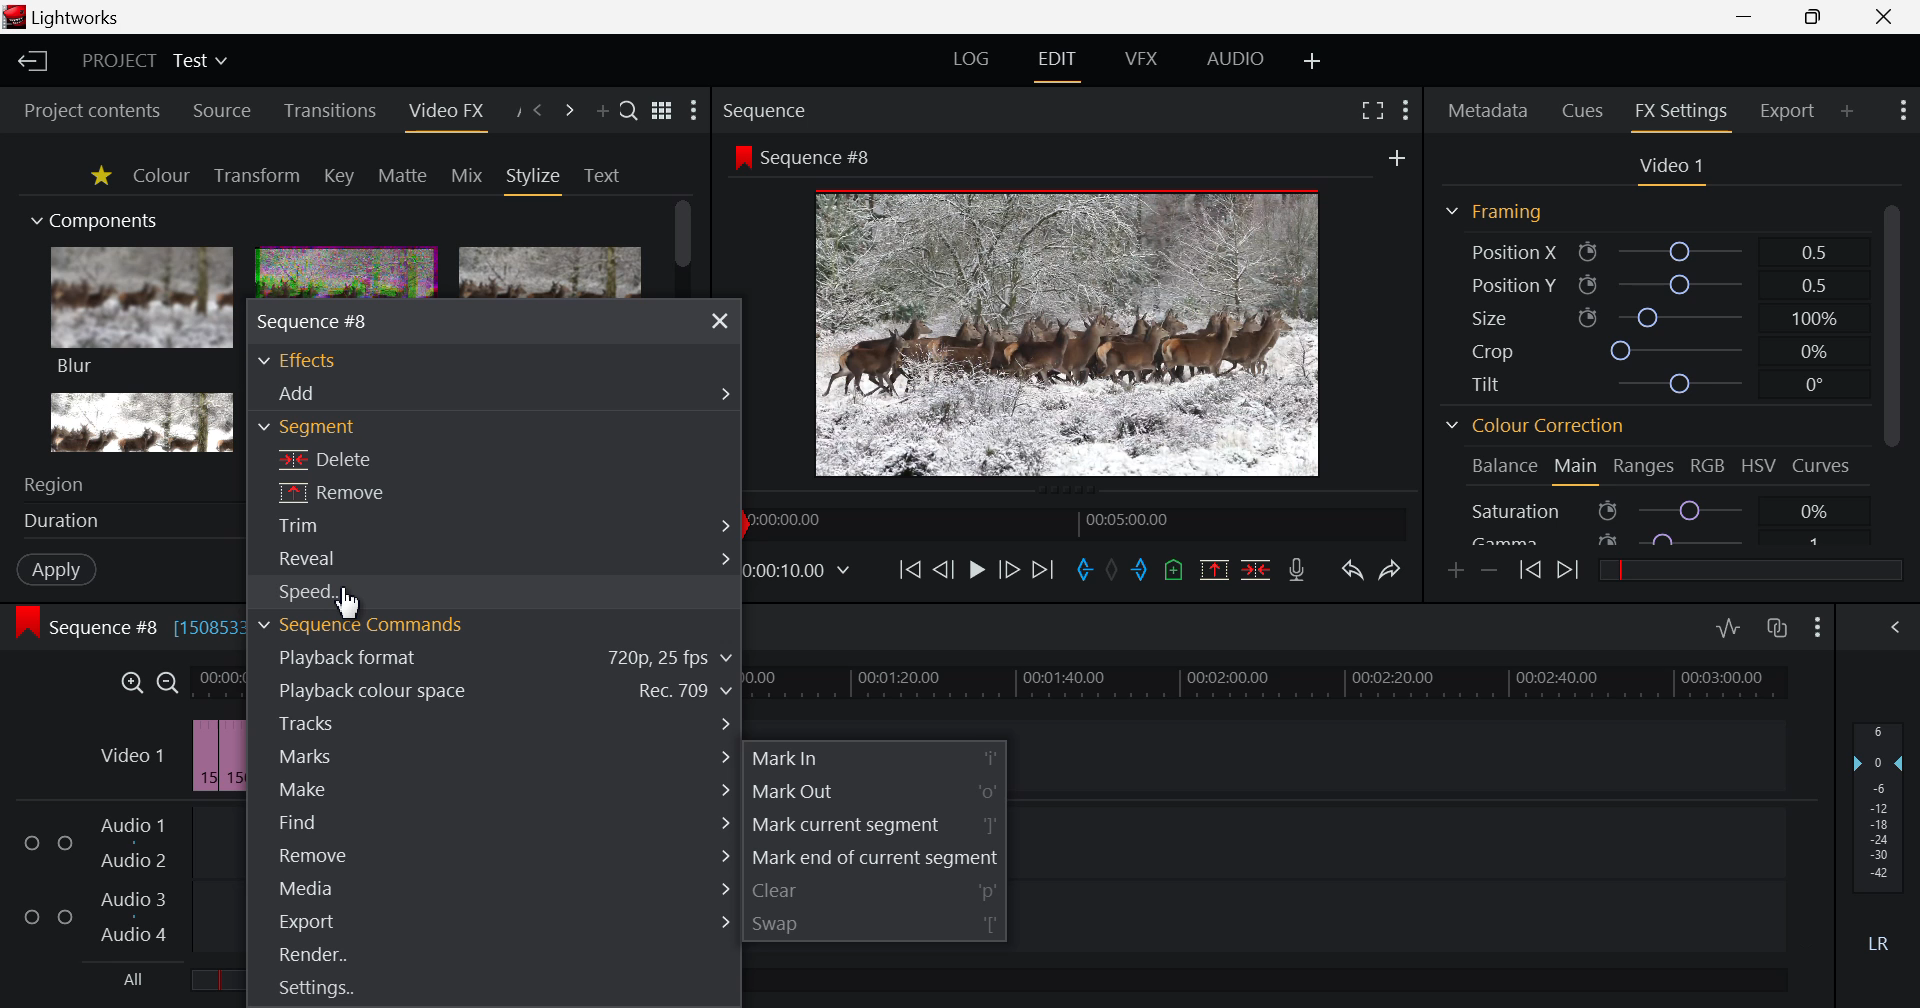 This screenshot has width=1920, height=1008. What do you see at coordinates (328, 320) in the screenshot?
I see `Sequence #8 Menu` at bounding box center [328, 320].